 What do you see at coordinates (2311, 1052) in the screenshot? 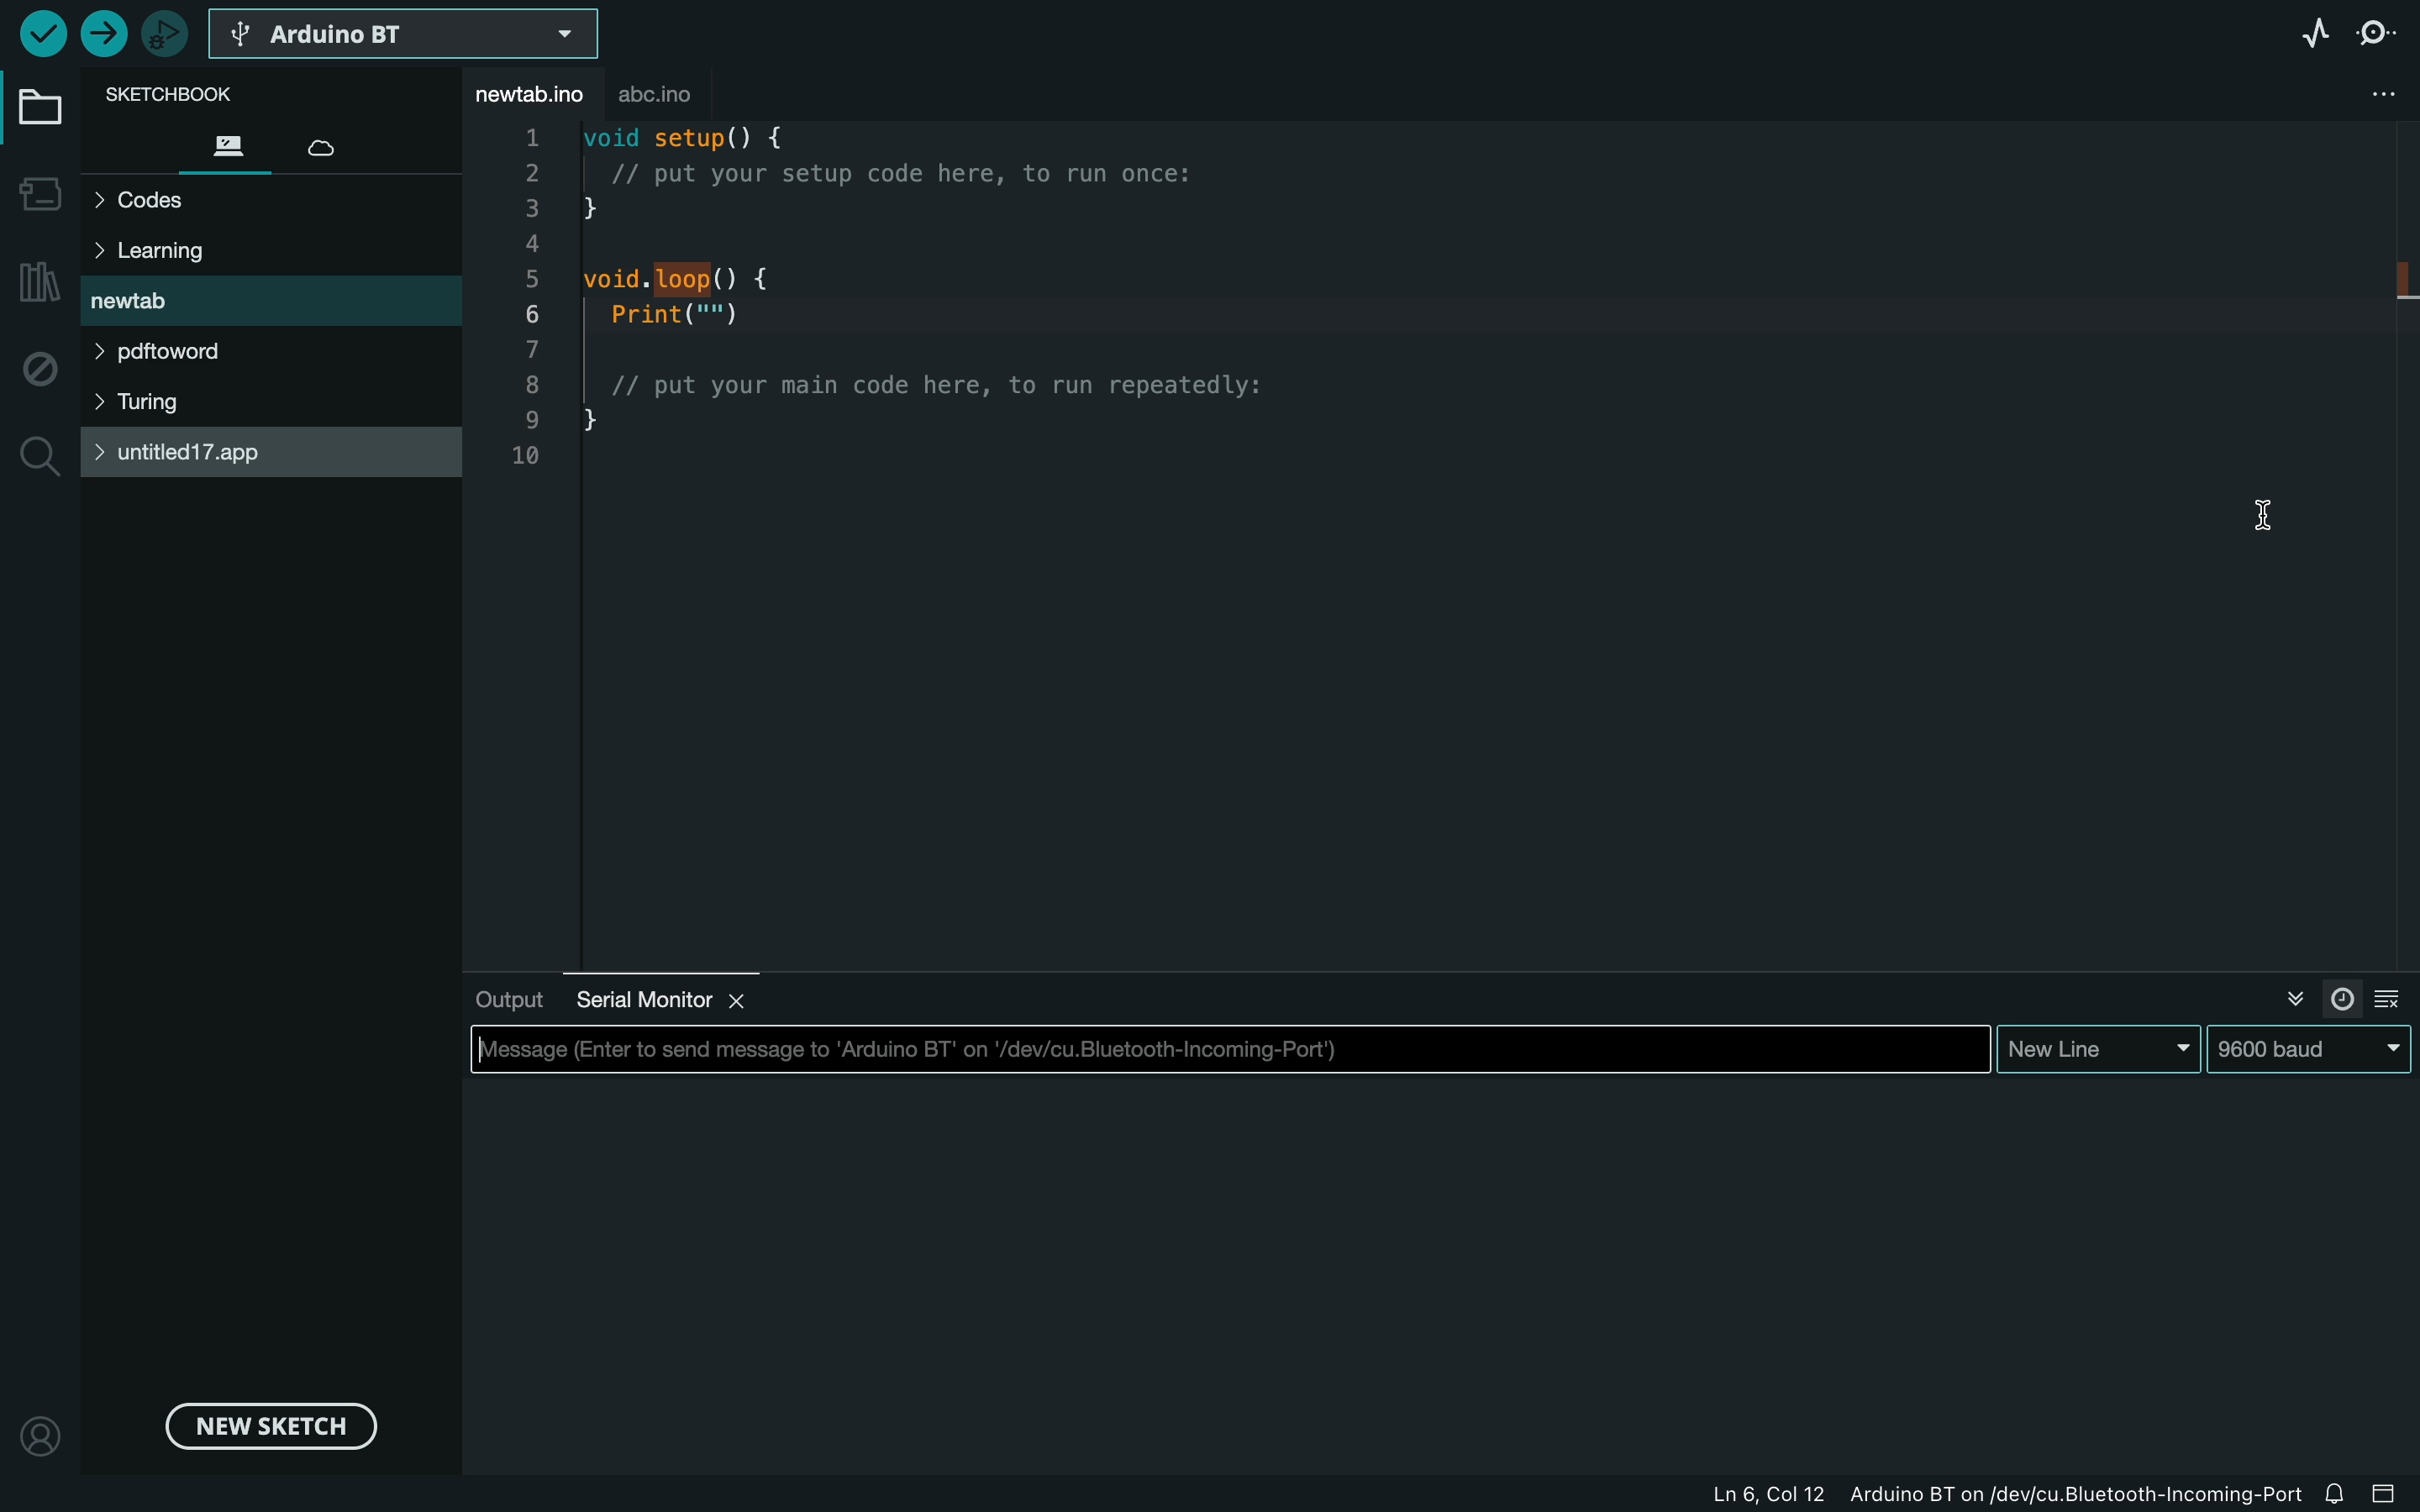
I see `9600baud` at bounding box center [2311, 1052].